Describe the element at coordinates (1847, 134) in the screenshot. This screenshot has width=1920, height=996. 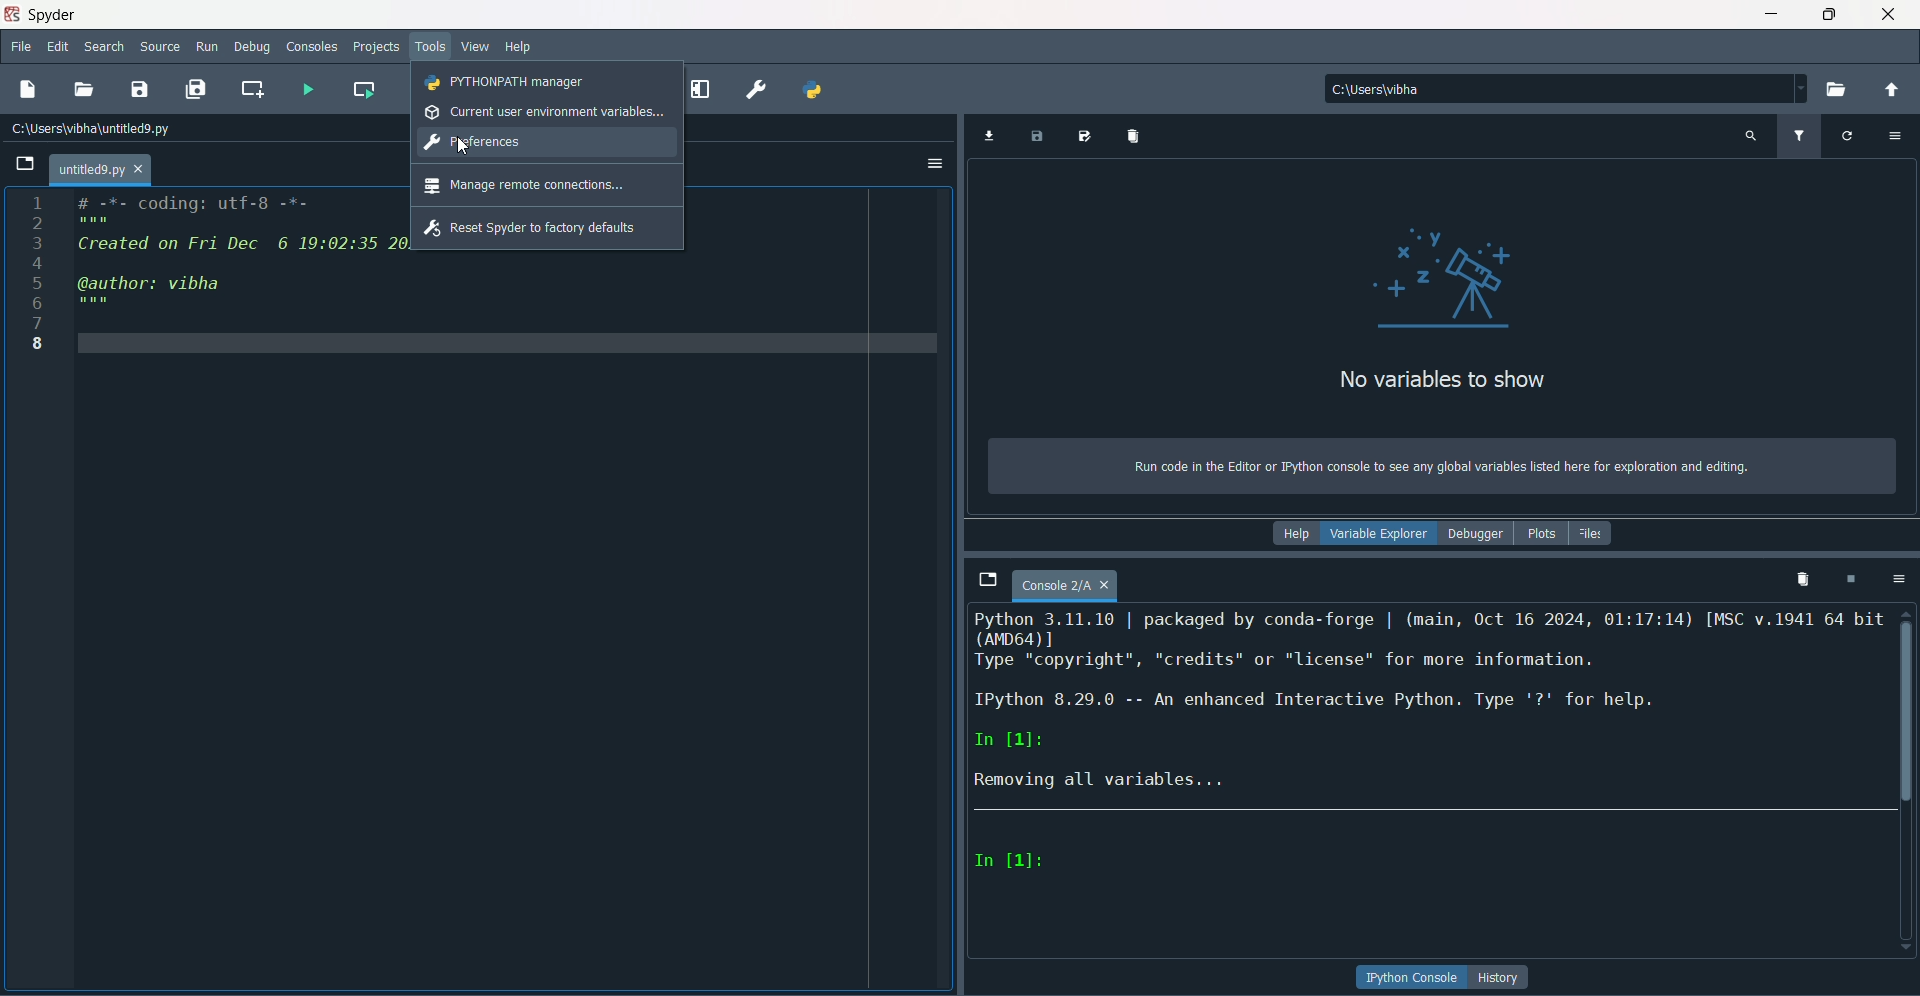
I see `refresh variable` at that location.